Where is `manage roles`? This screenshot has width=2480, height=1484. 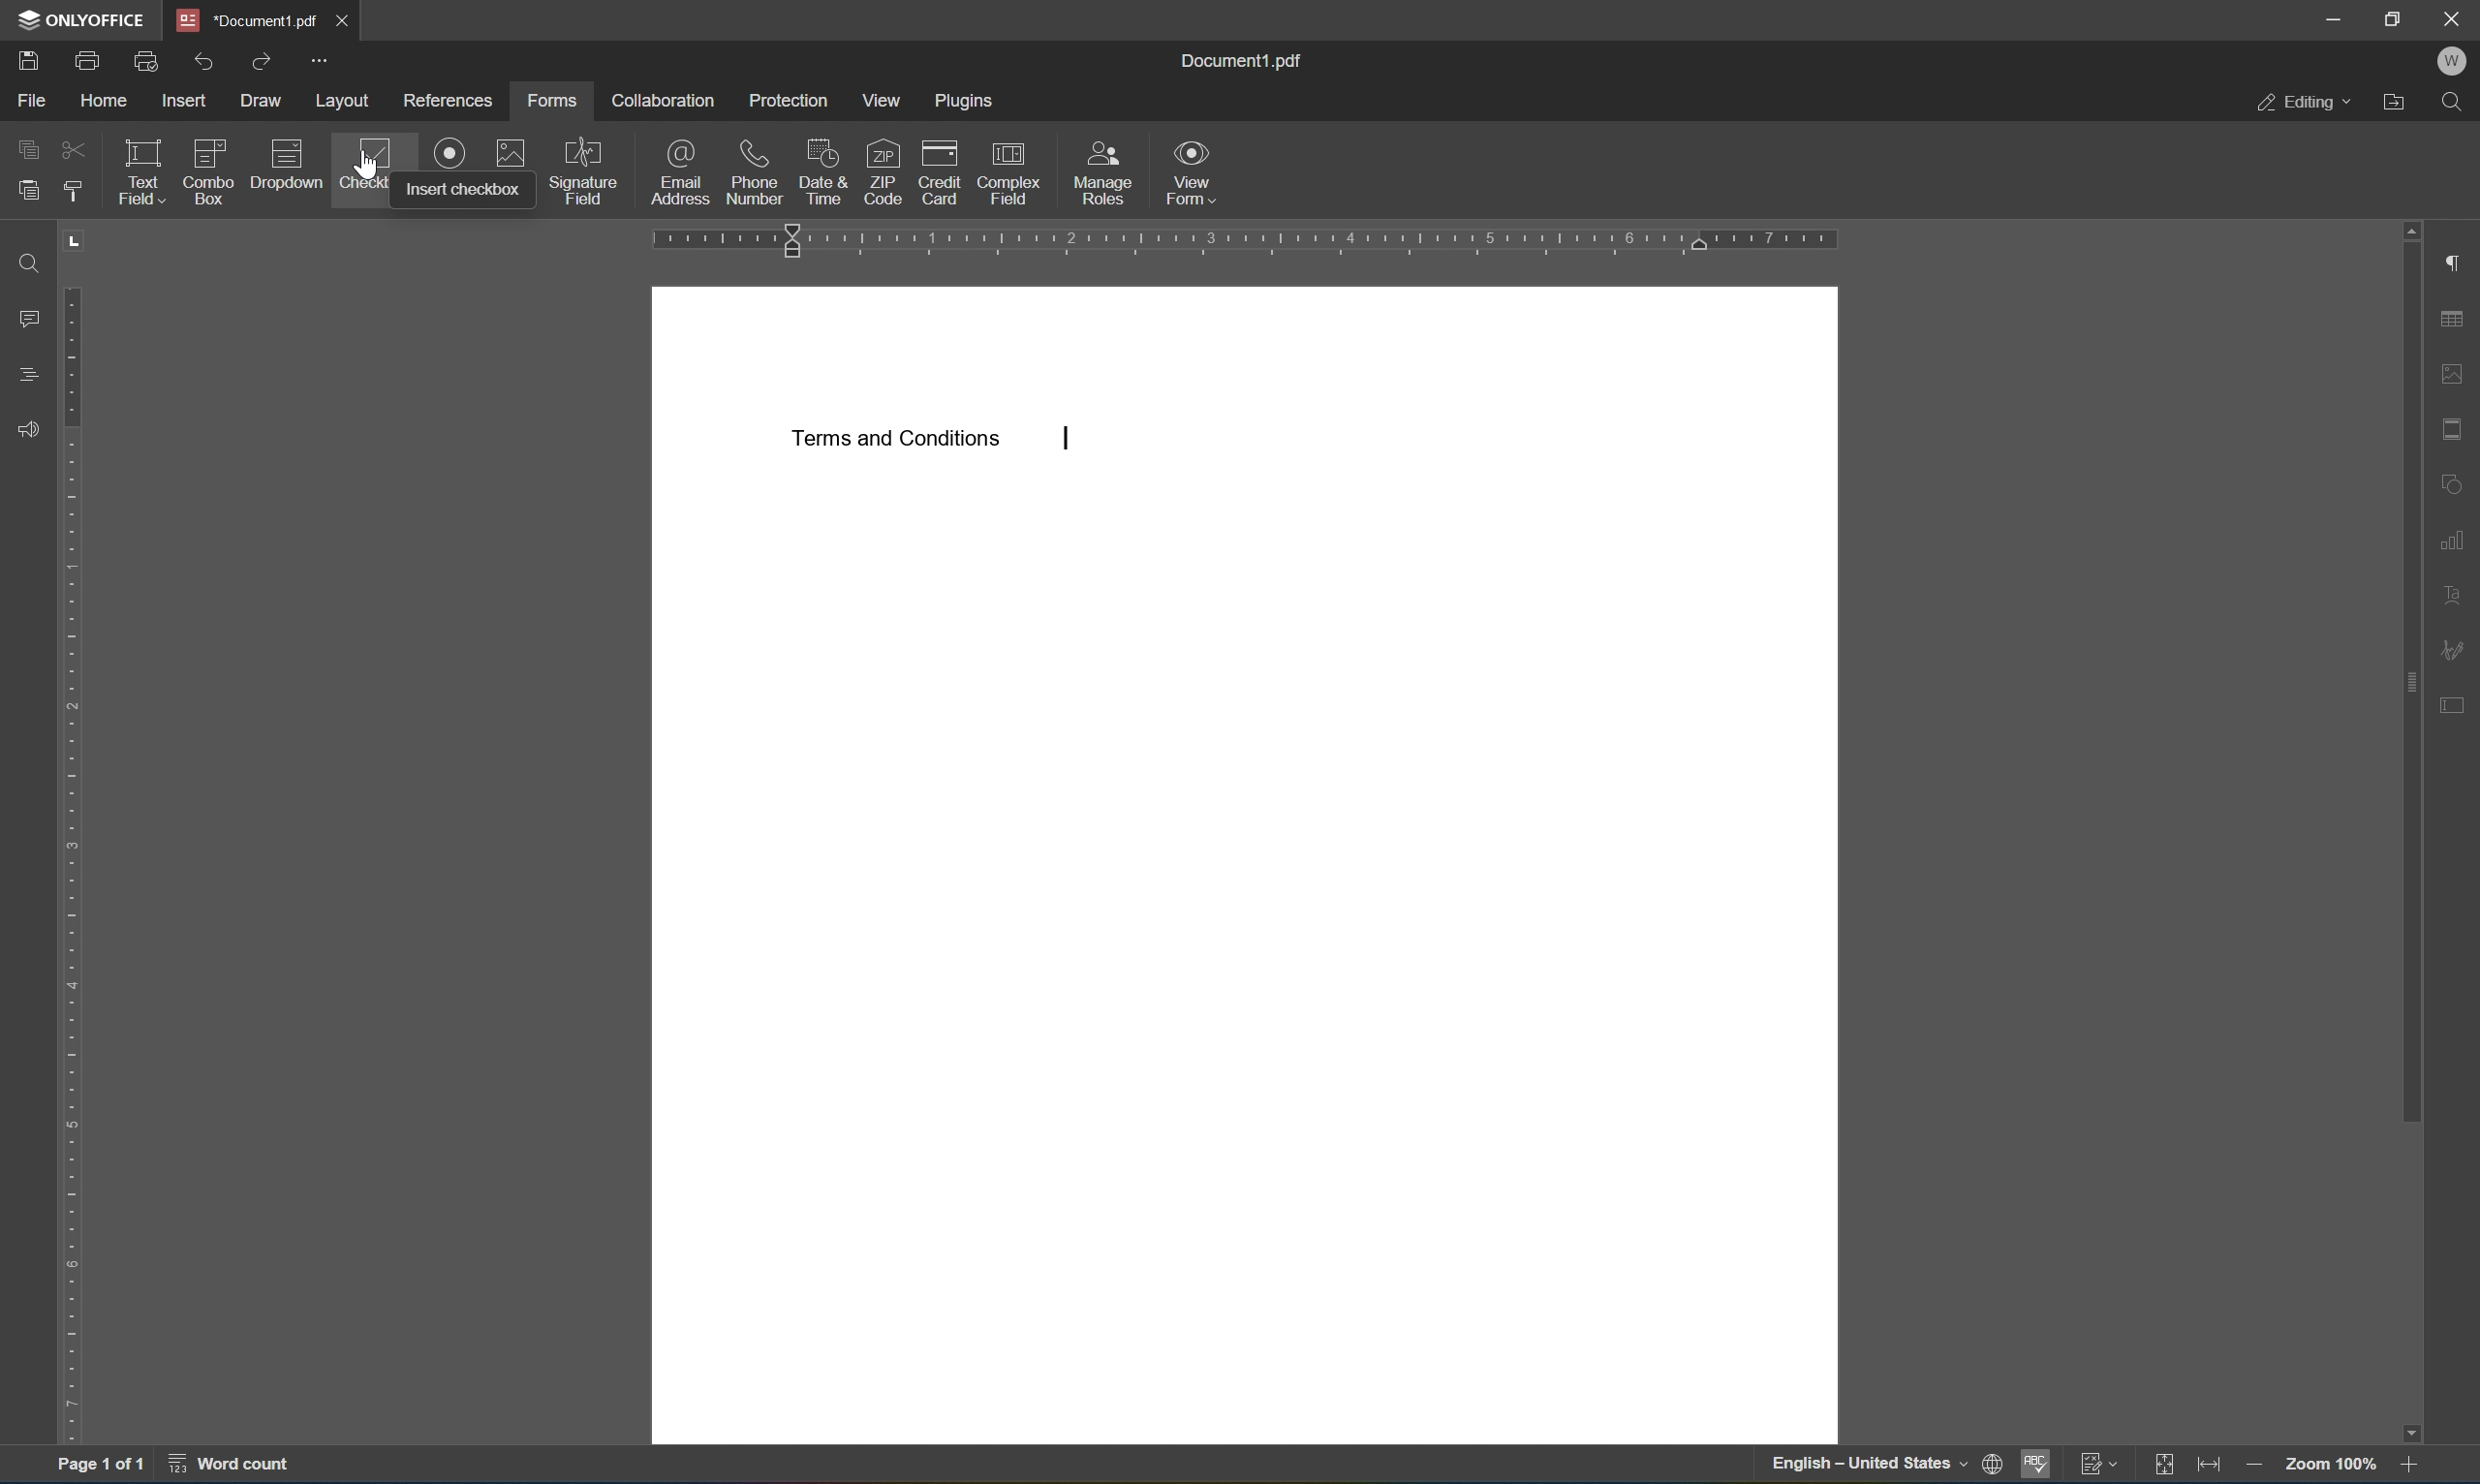 manage roles is located at coordinates (1109, 171).